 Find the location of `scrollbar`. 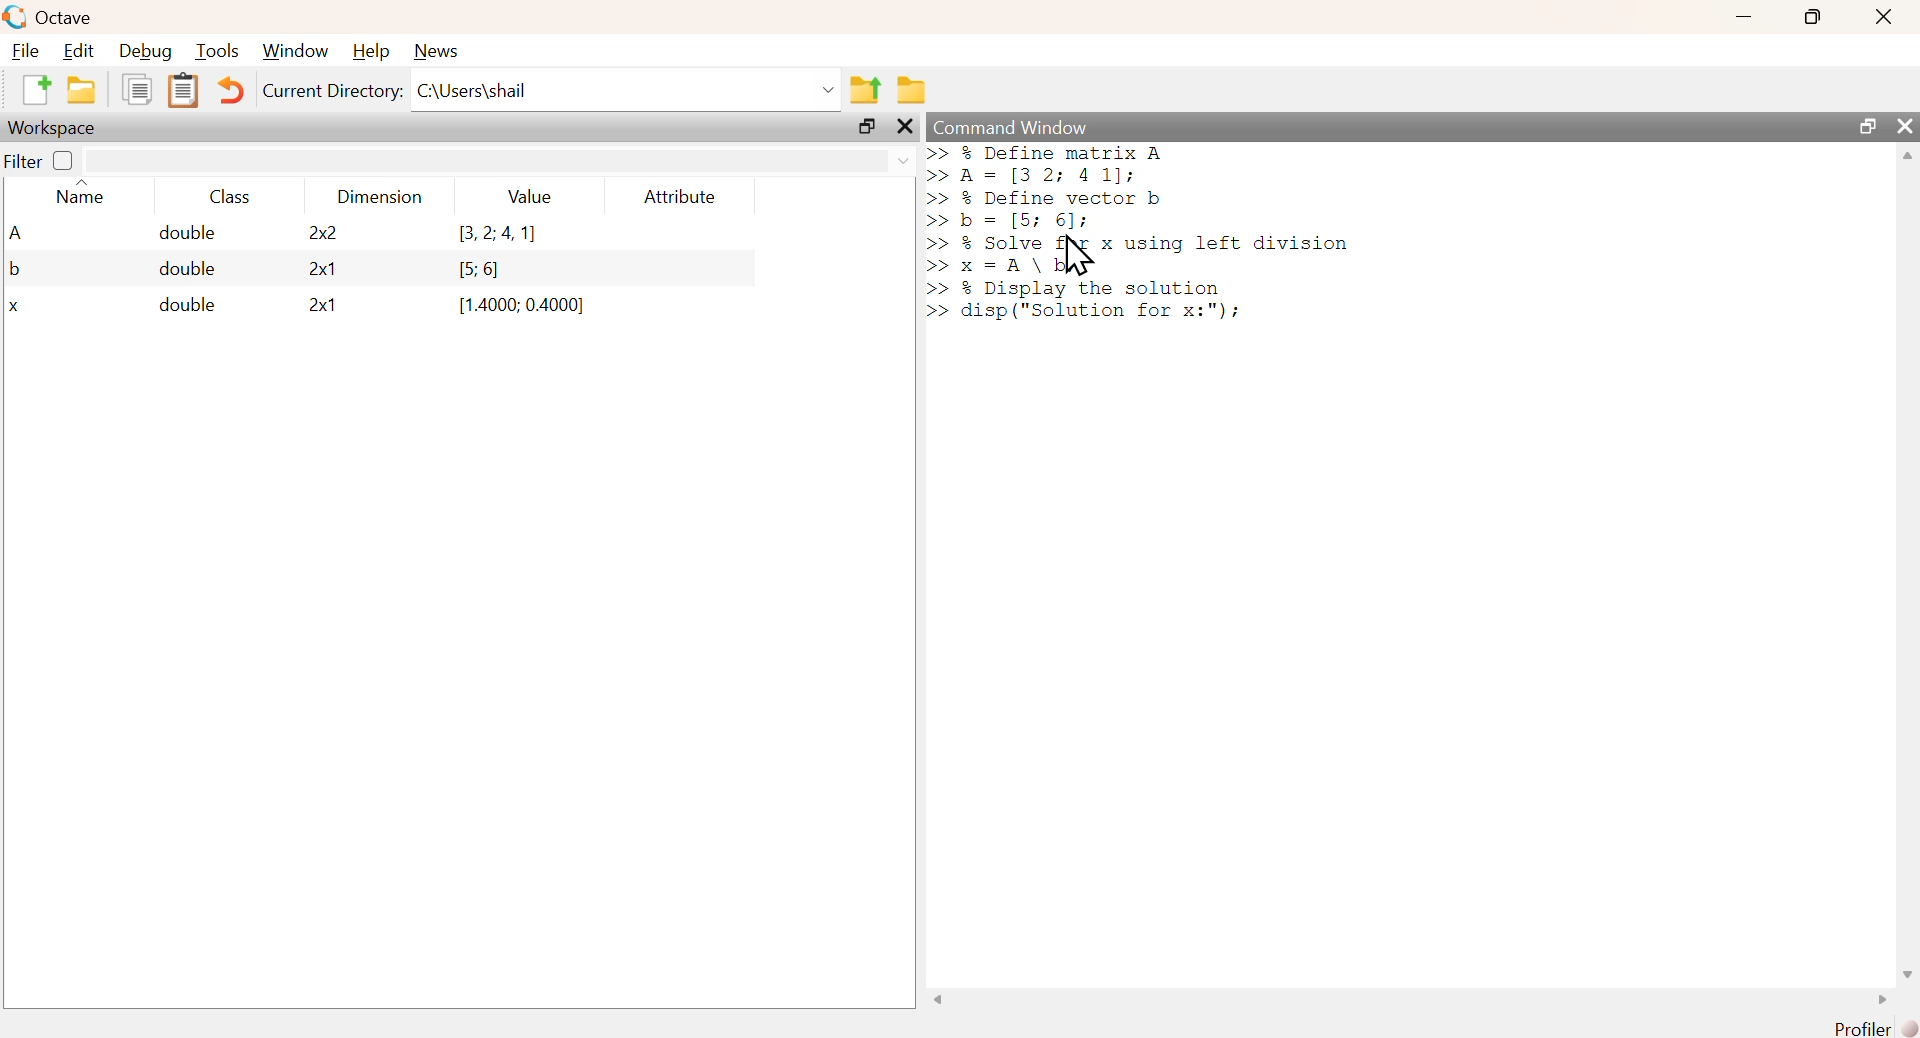

scrollbar is located at coordinates (1409, 1002).